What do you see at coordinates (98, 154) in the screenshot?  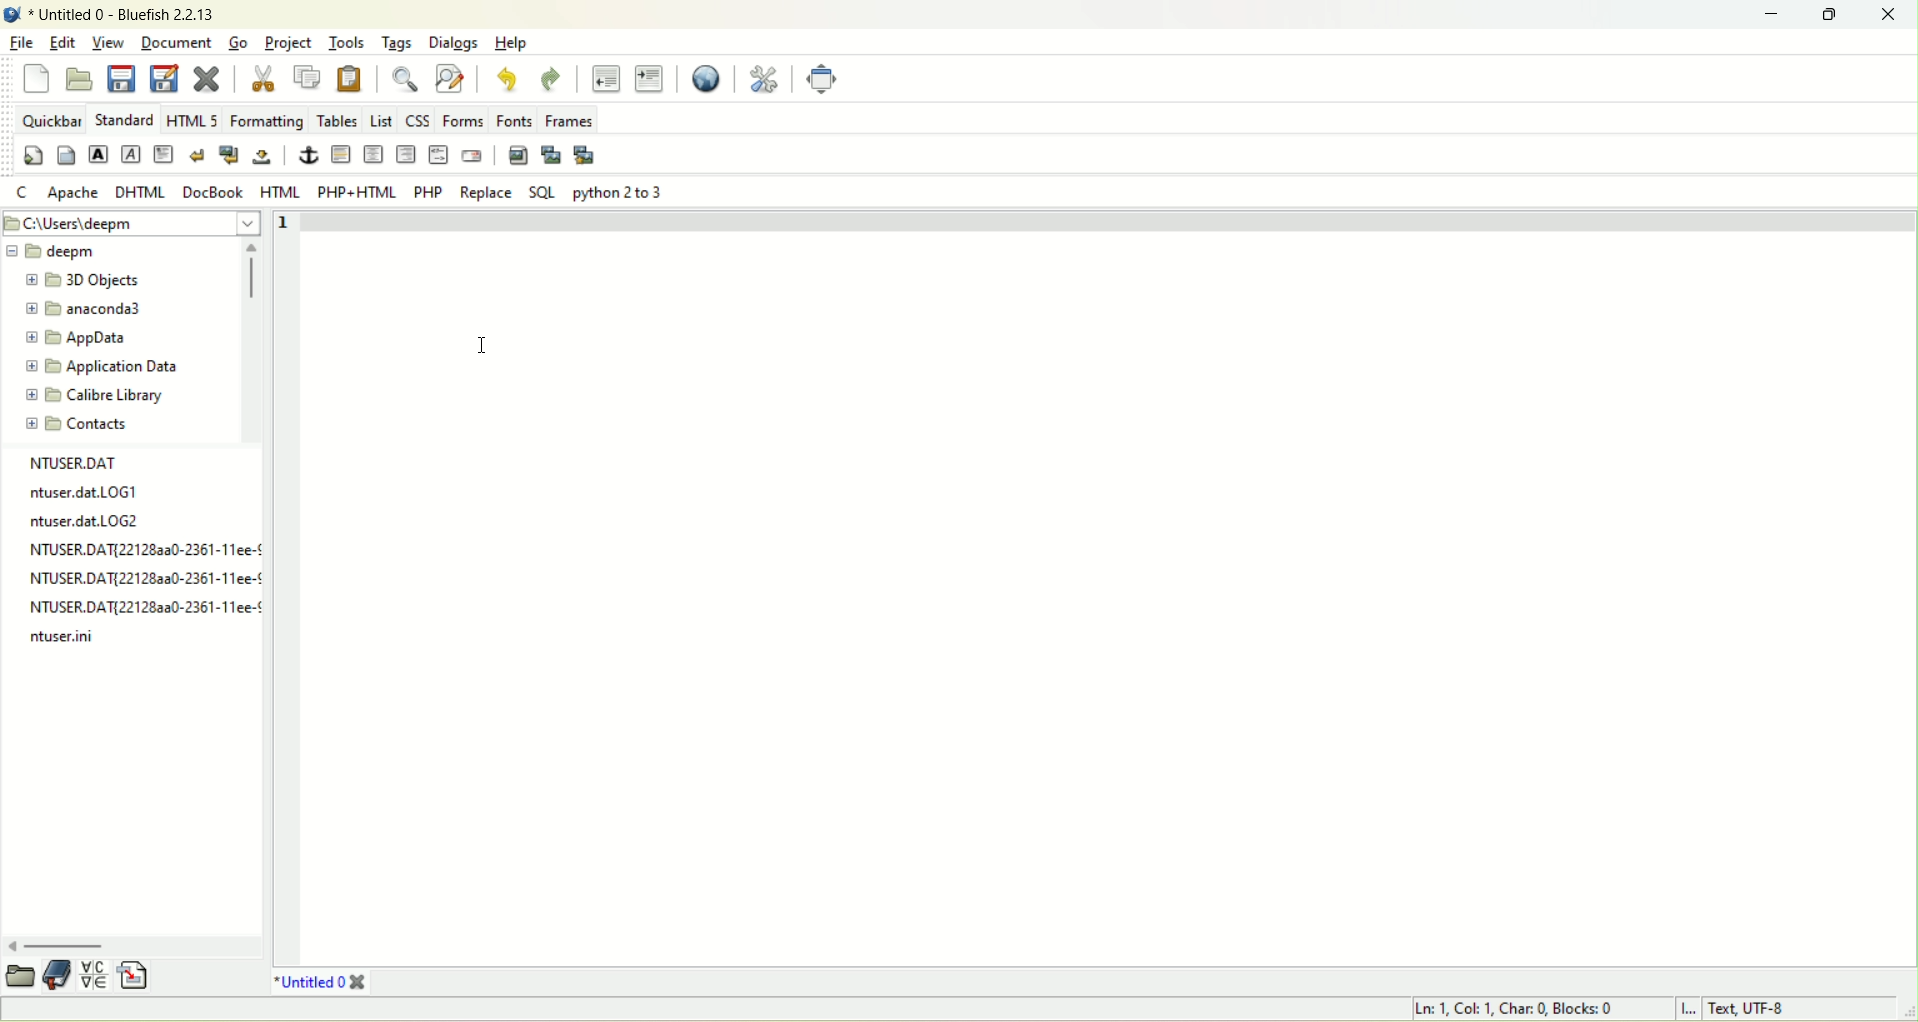 I see `strong` at bounding box center [98, 154].